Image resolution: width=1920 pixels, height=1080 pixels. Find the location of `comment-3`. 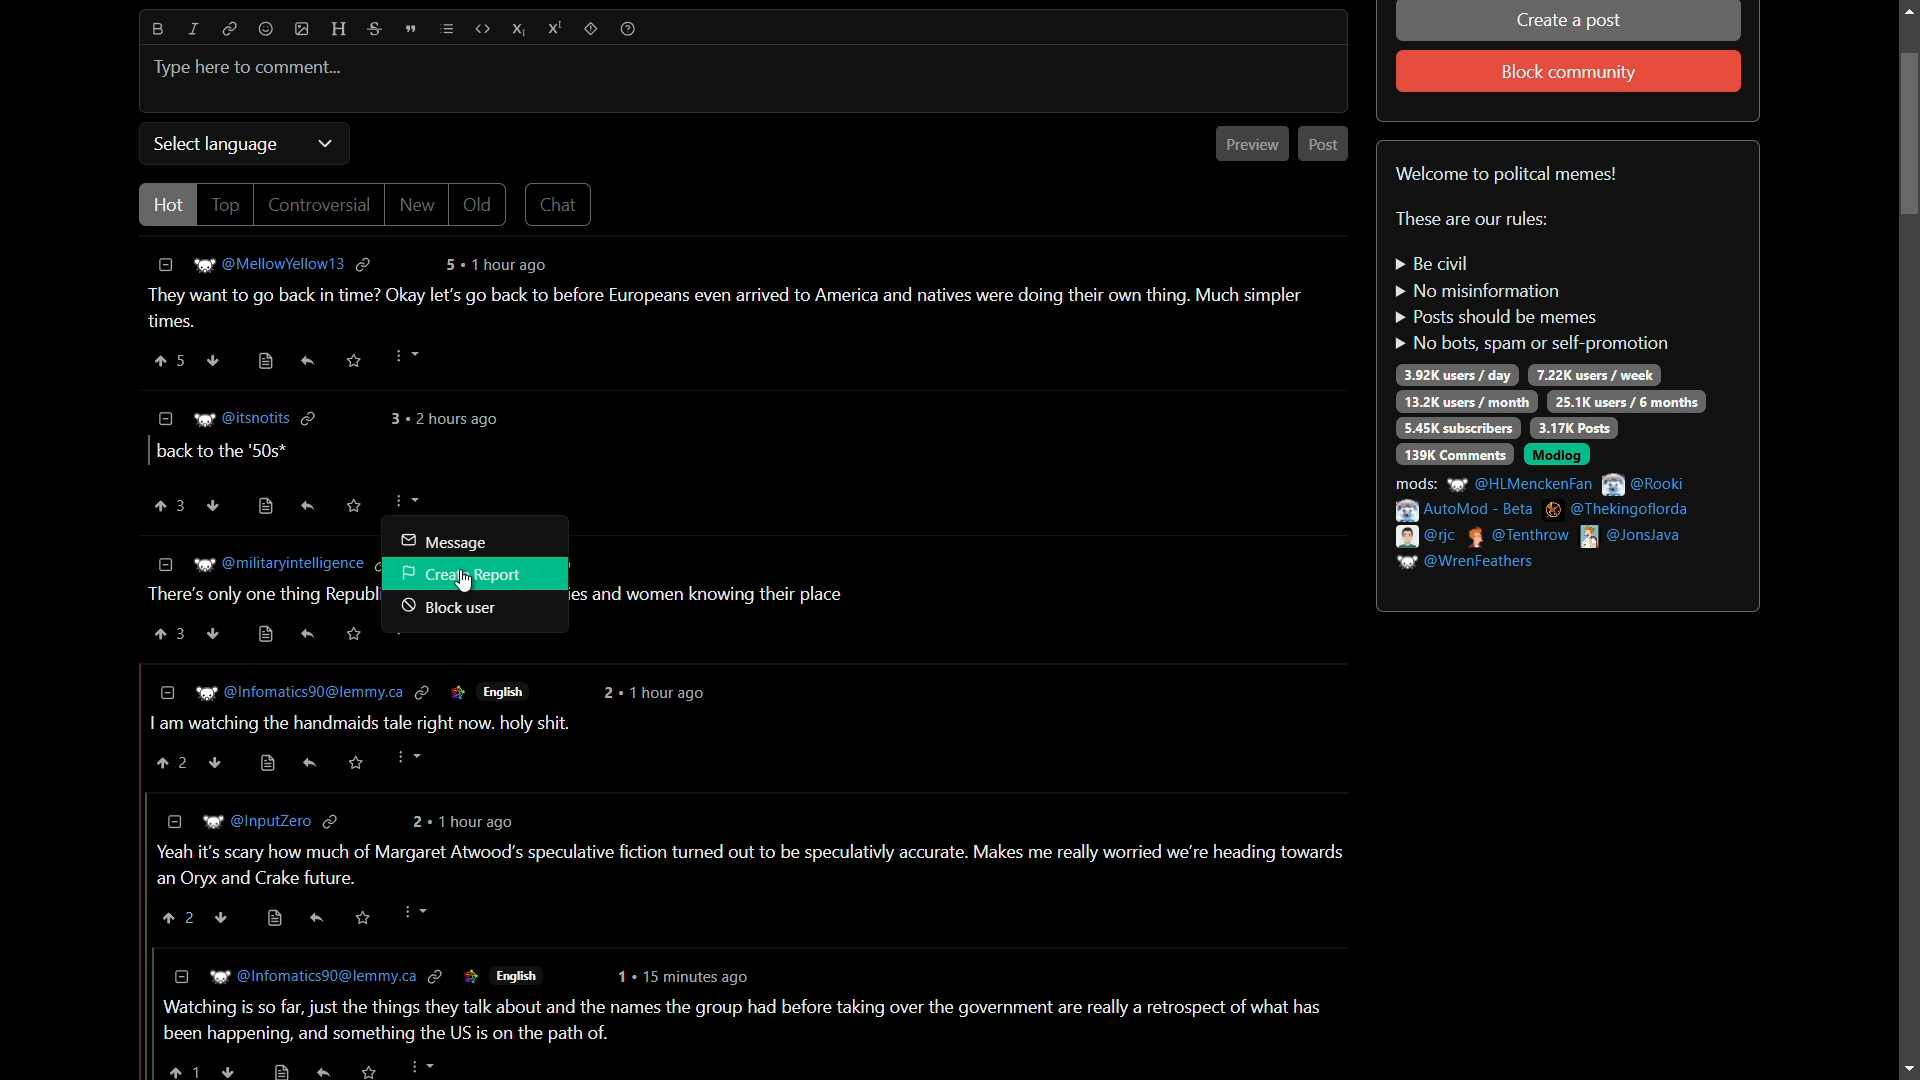

comment-3 is located at coordinates (255, 604).